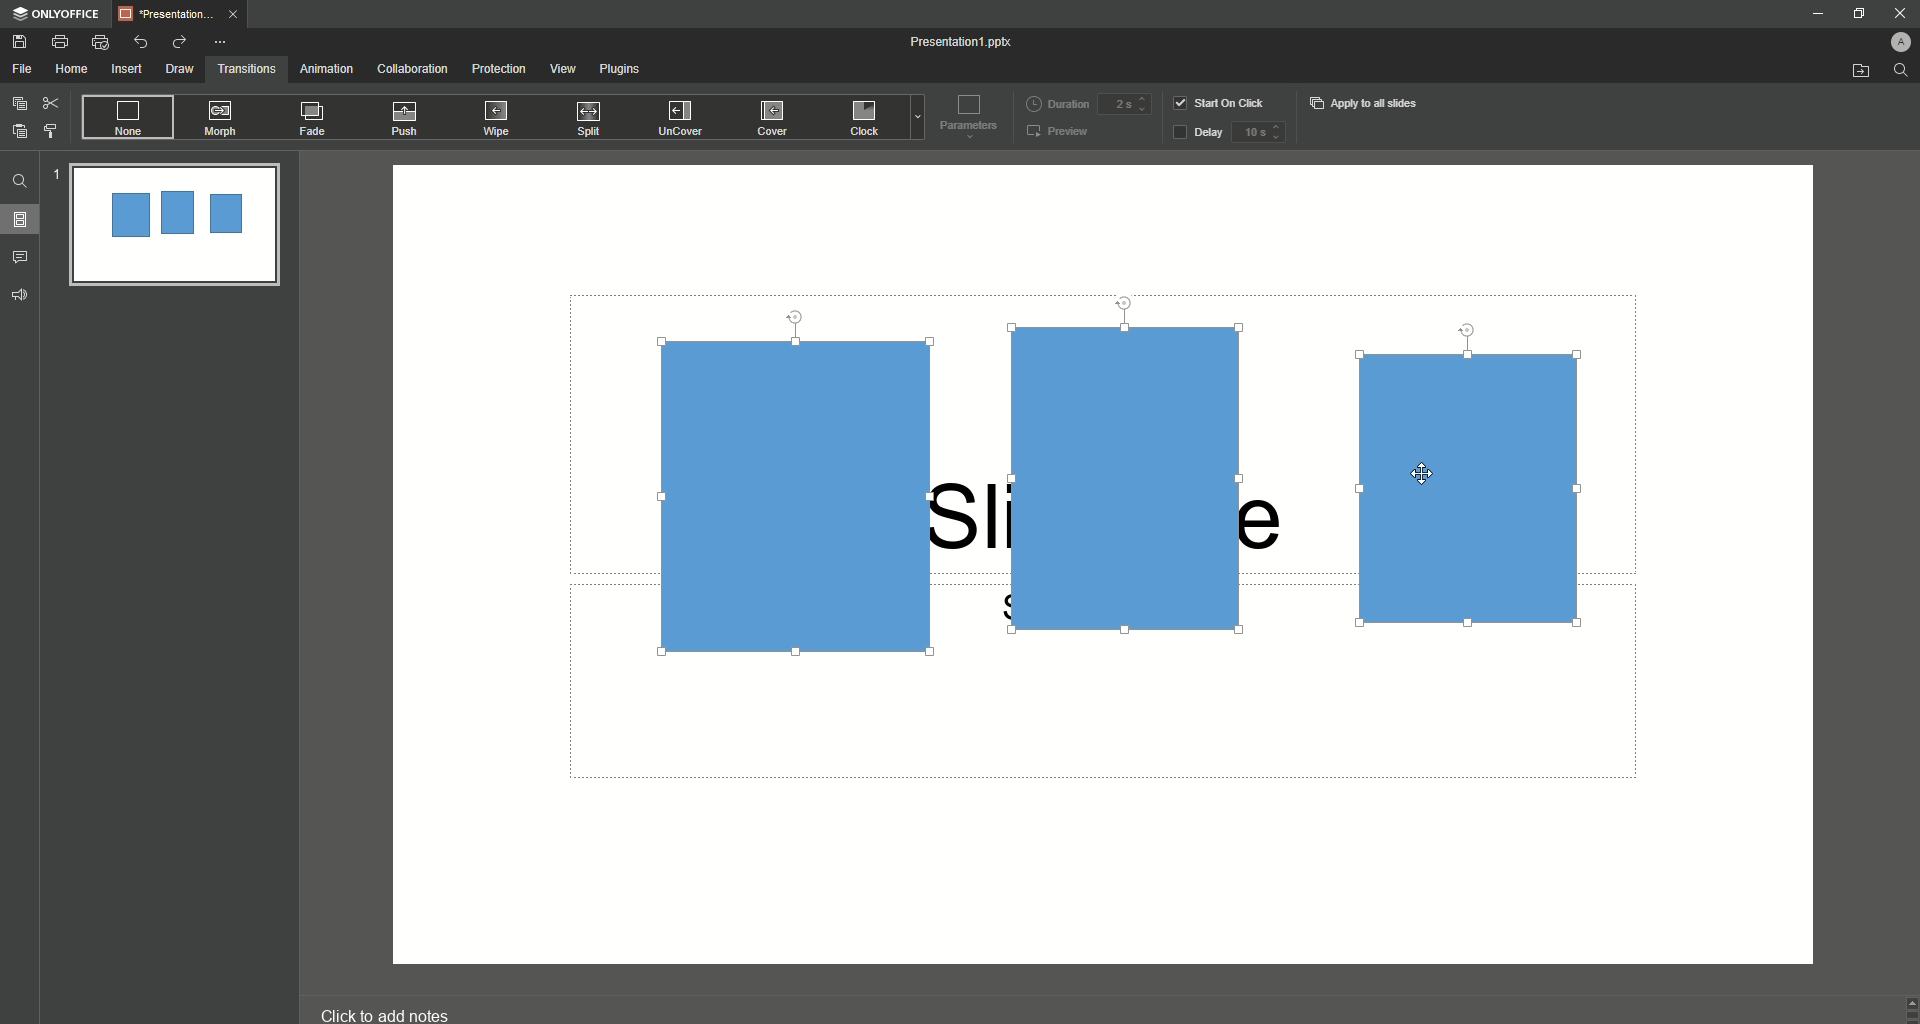 This screenshot has width=1920, height=1024. Describe the element at coordinates (325, 69) in the screenshot. I see `Animation` at that location.